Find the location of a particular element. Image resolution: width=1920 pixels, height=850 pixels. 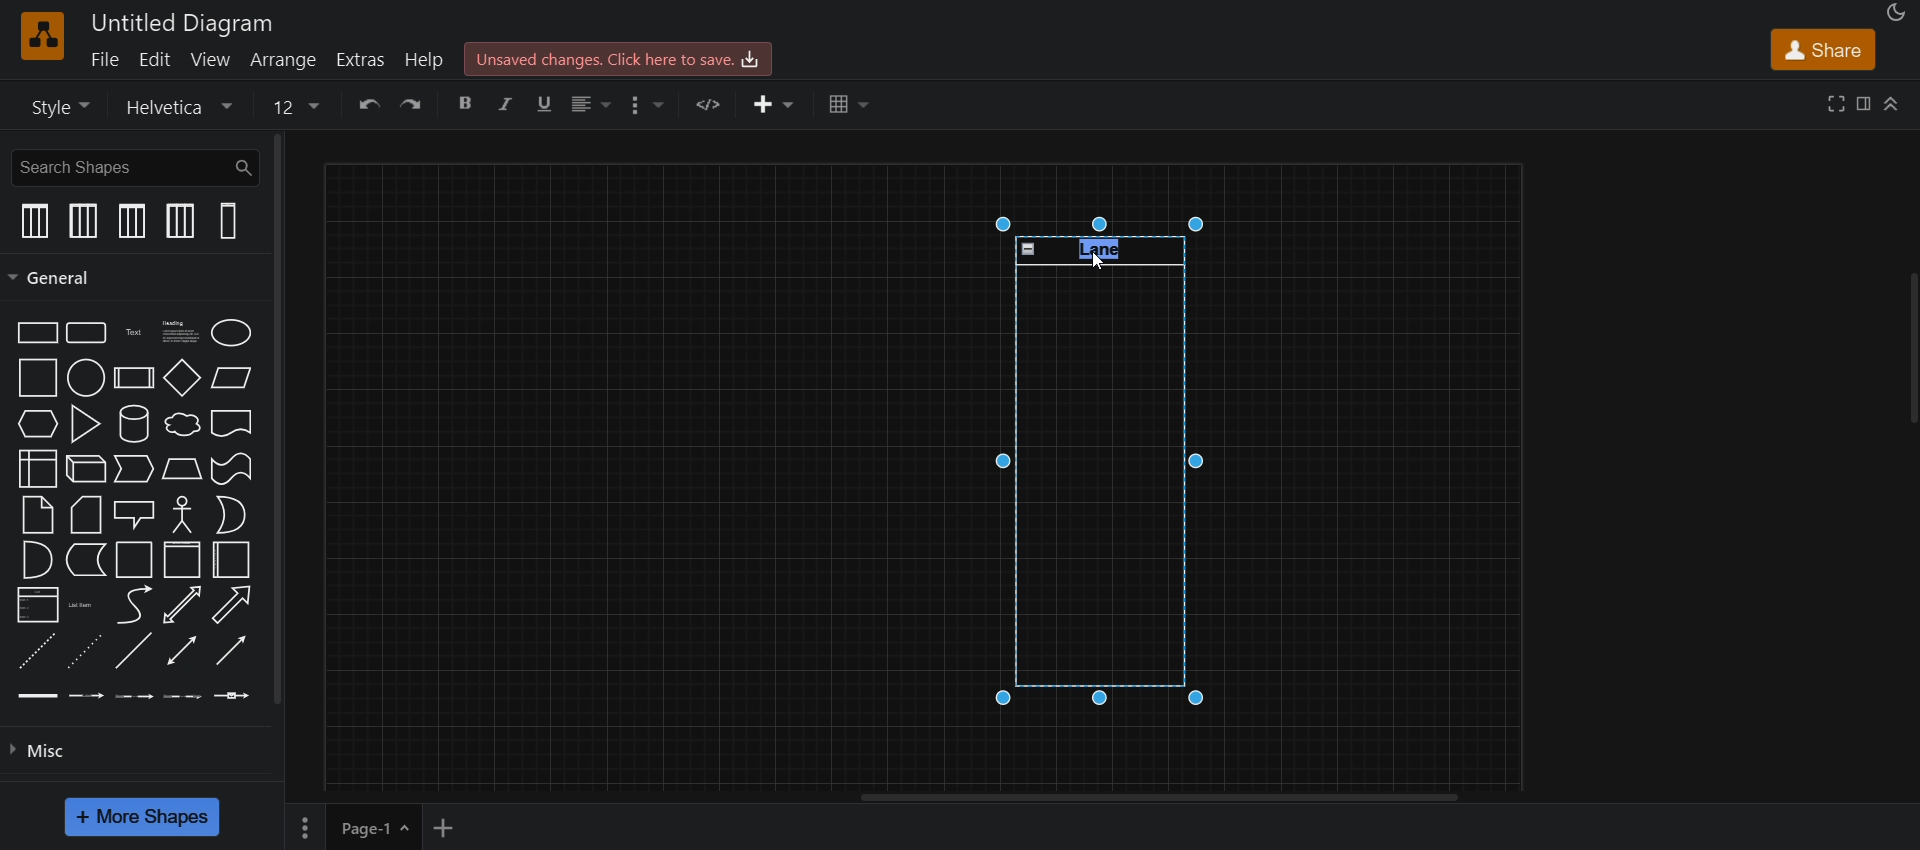

trinagle is located at coordinates (87, 423).